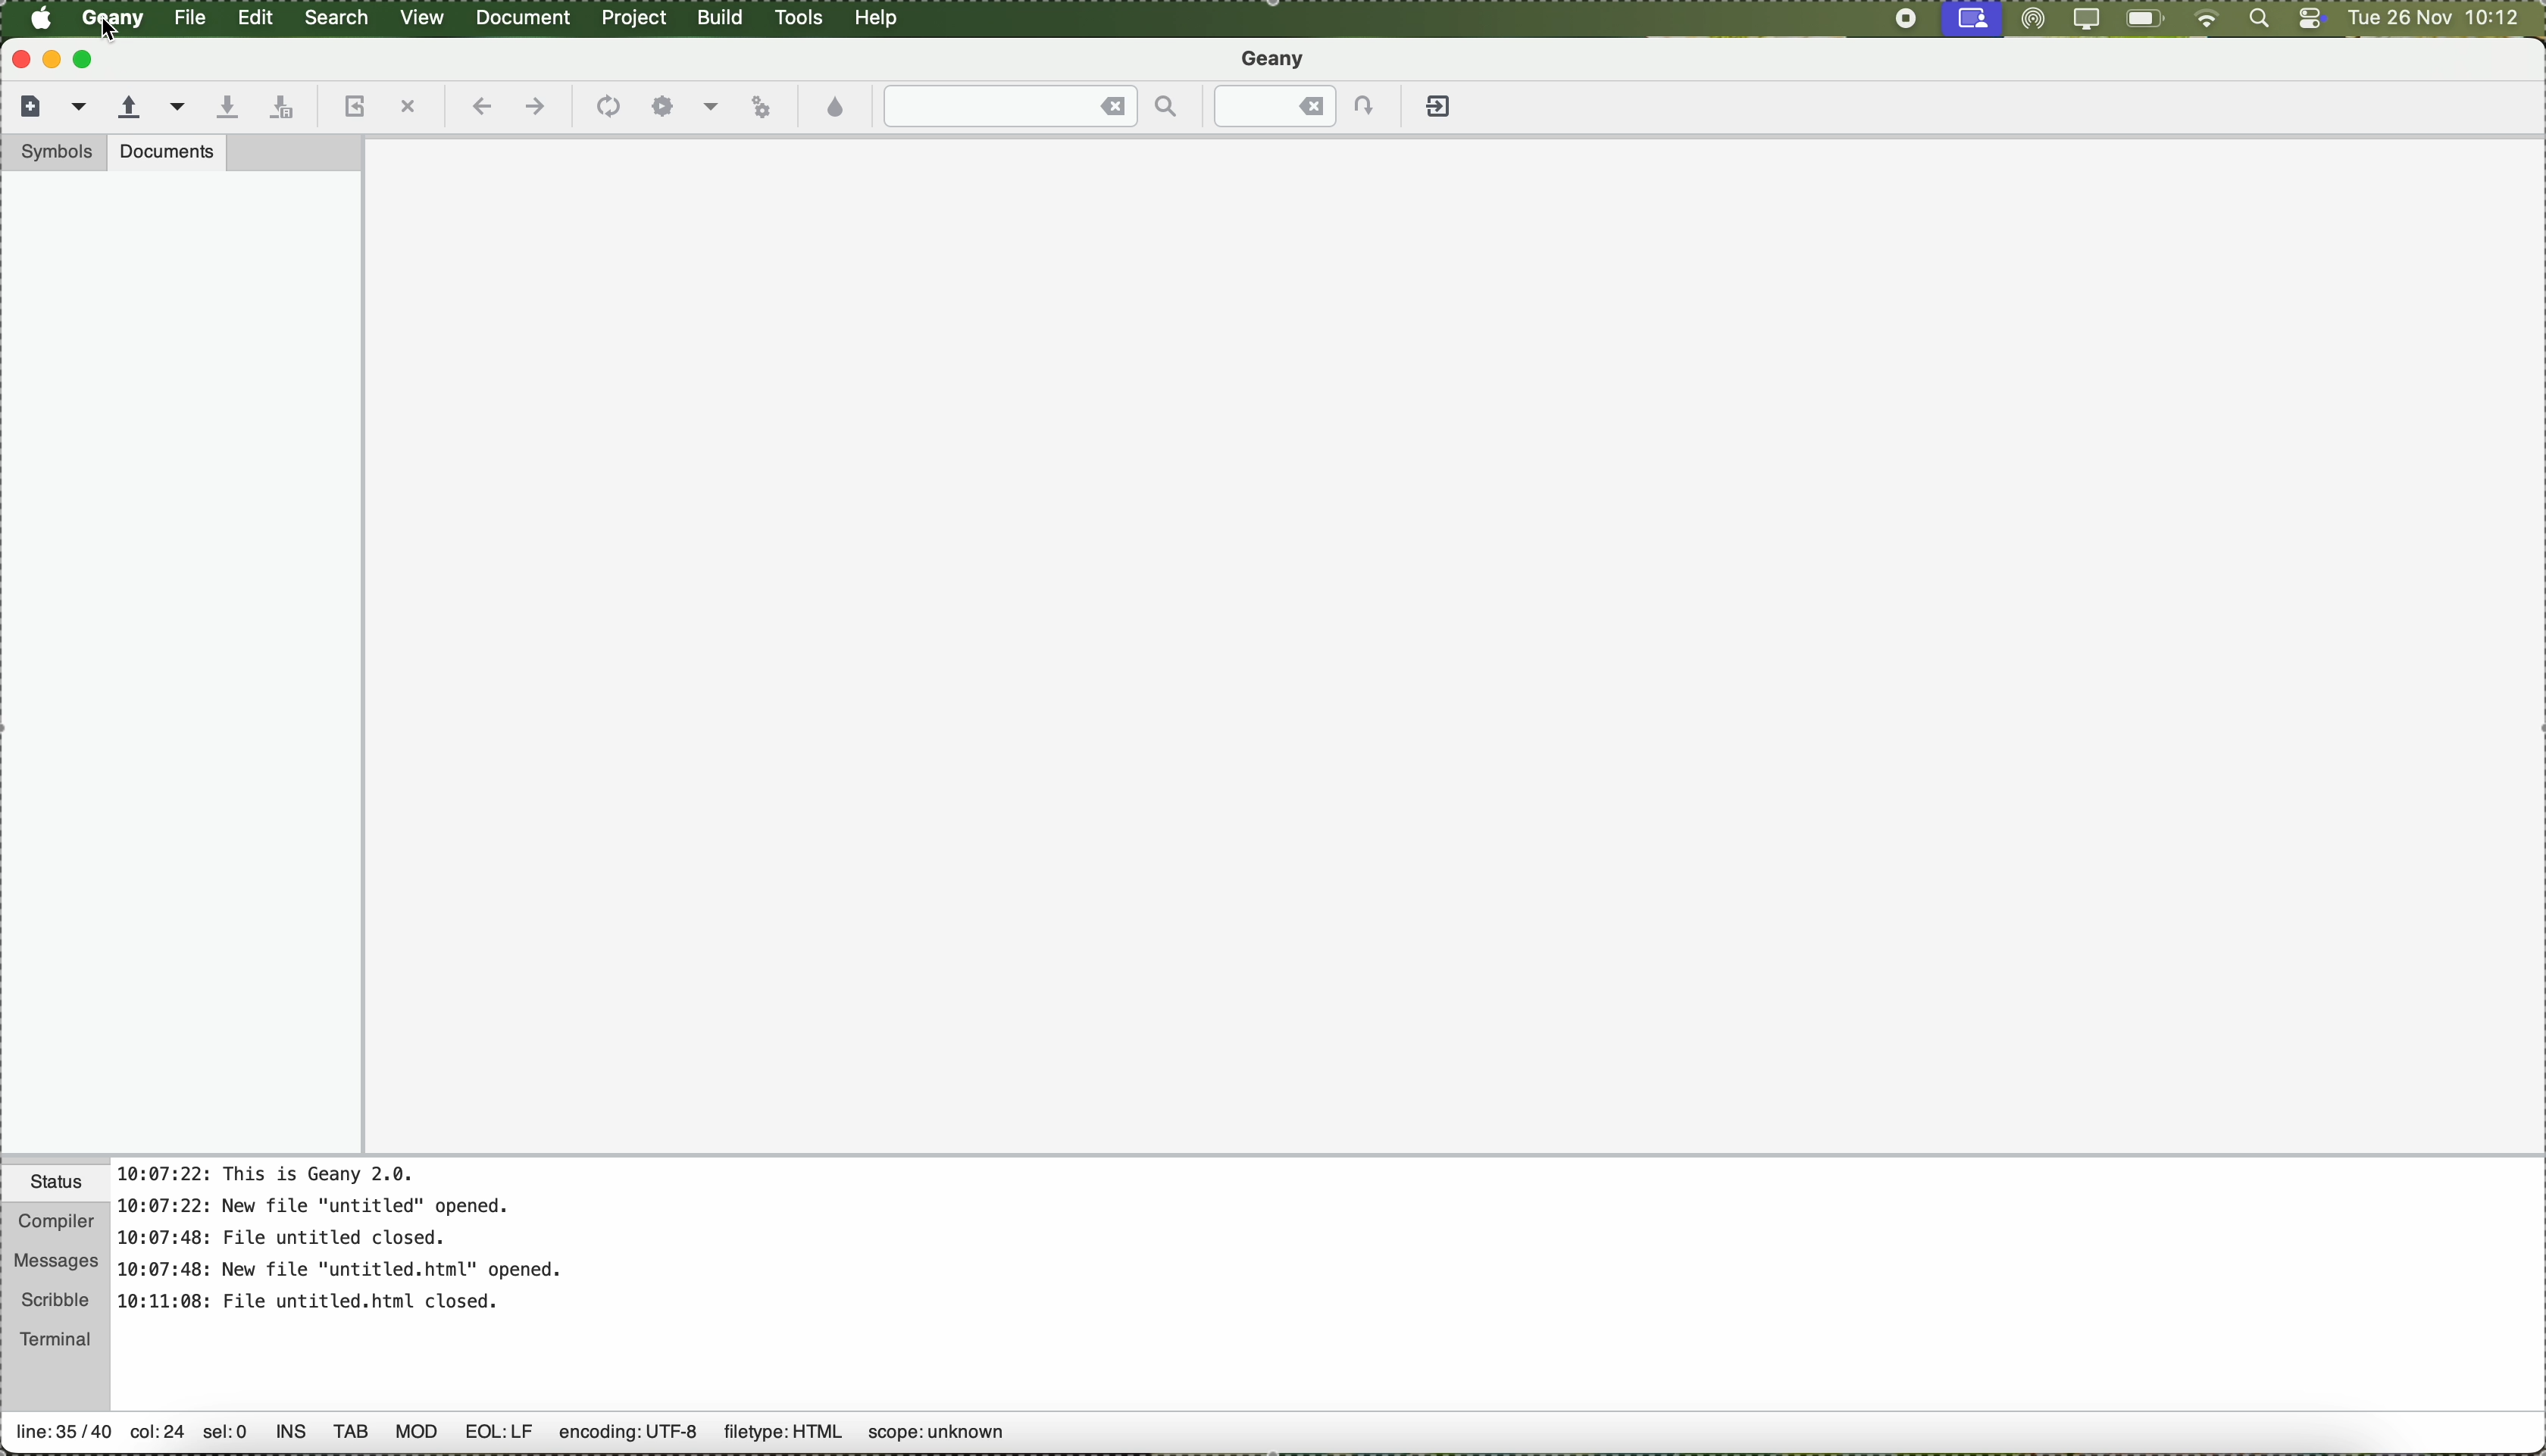 The image size is (2546, 1456). What do you see at coordinates (56, 1256) in the screenshot?
I see `messages` at bounding box center [56, 1256].